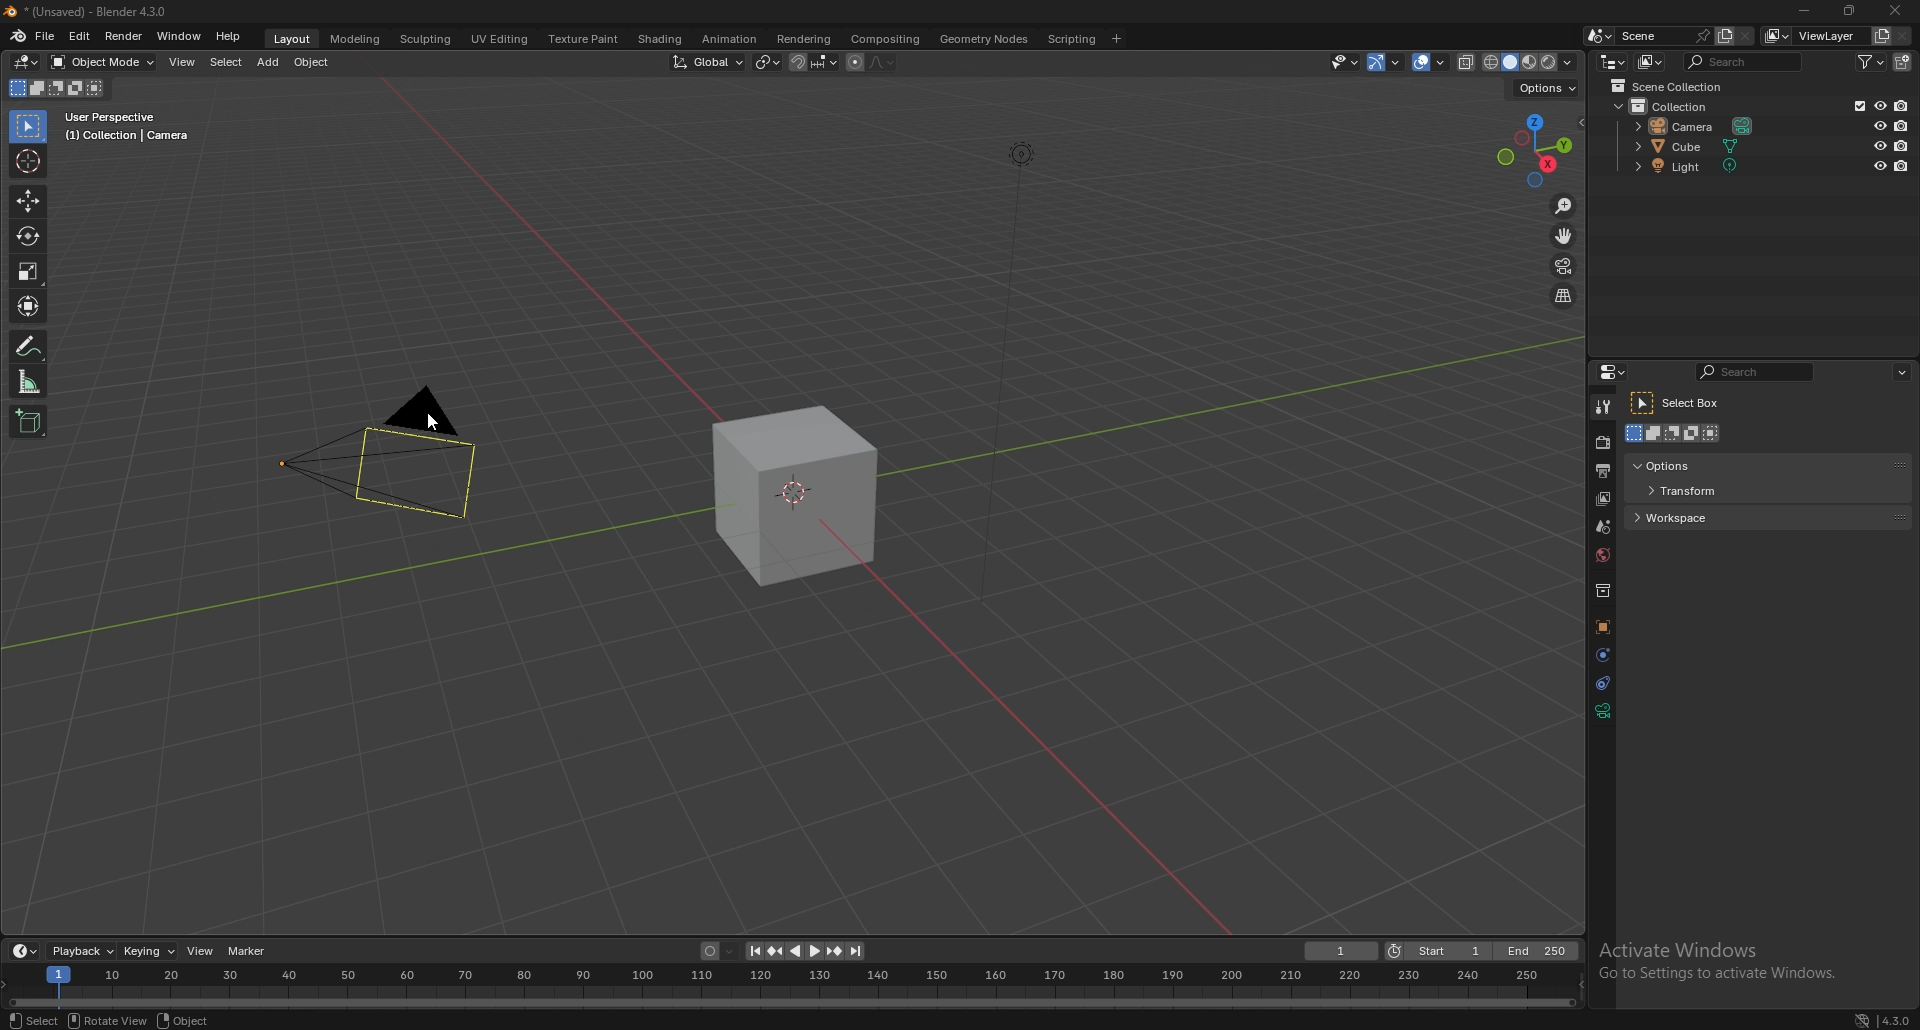 This screenshot has width=1920, height=1030. What do you see at coordinates (123, 35) in the screenshot?
I see `render` at bounding box center [123, 35].